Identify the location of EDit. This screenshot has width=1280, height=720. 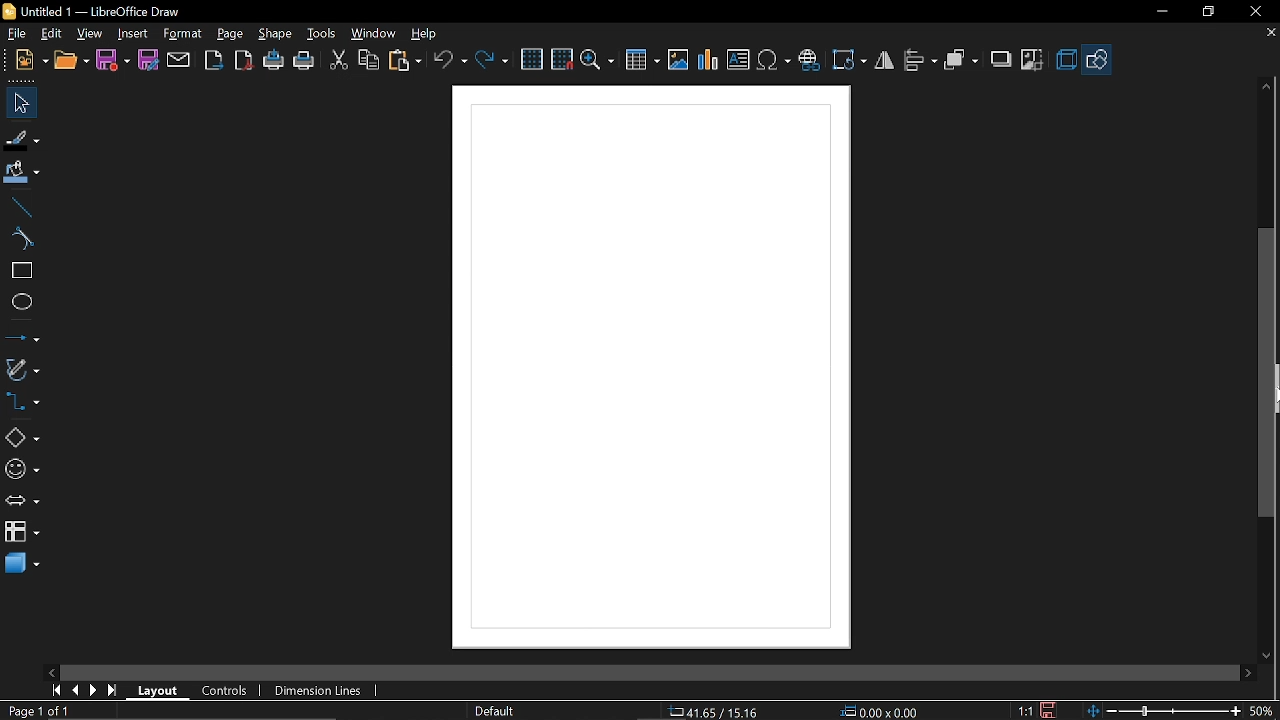
(52, 34).